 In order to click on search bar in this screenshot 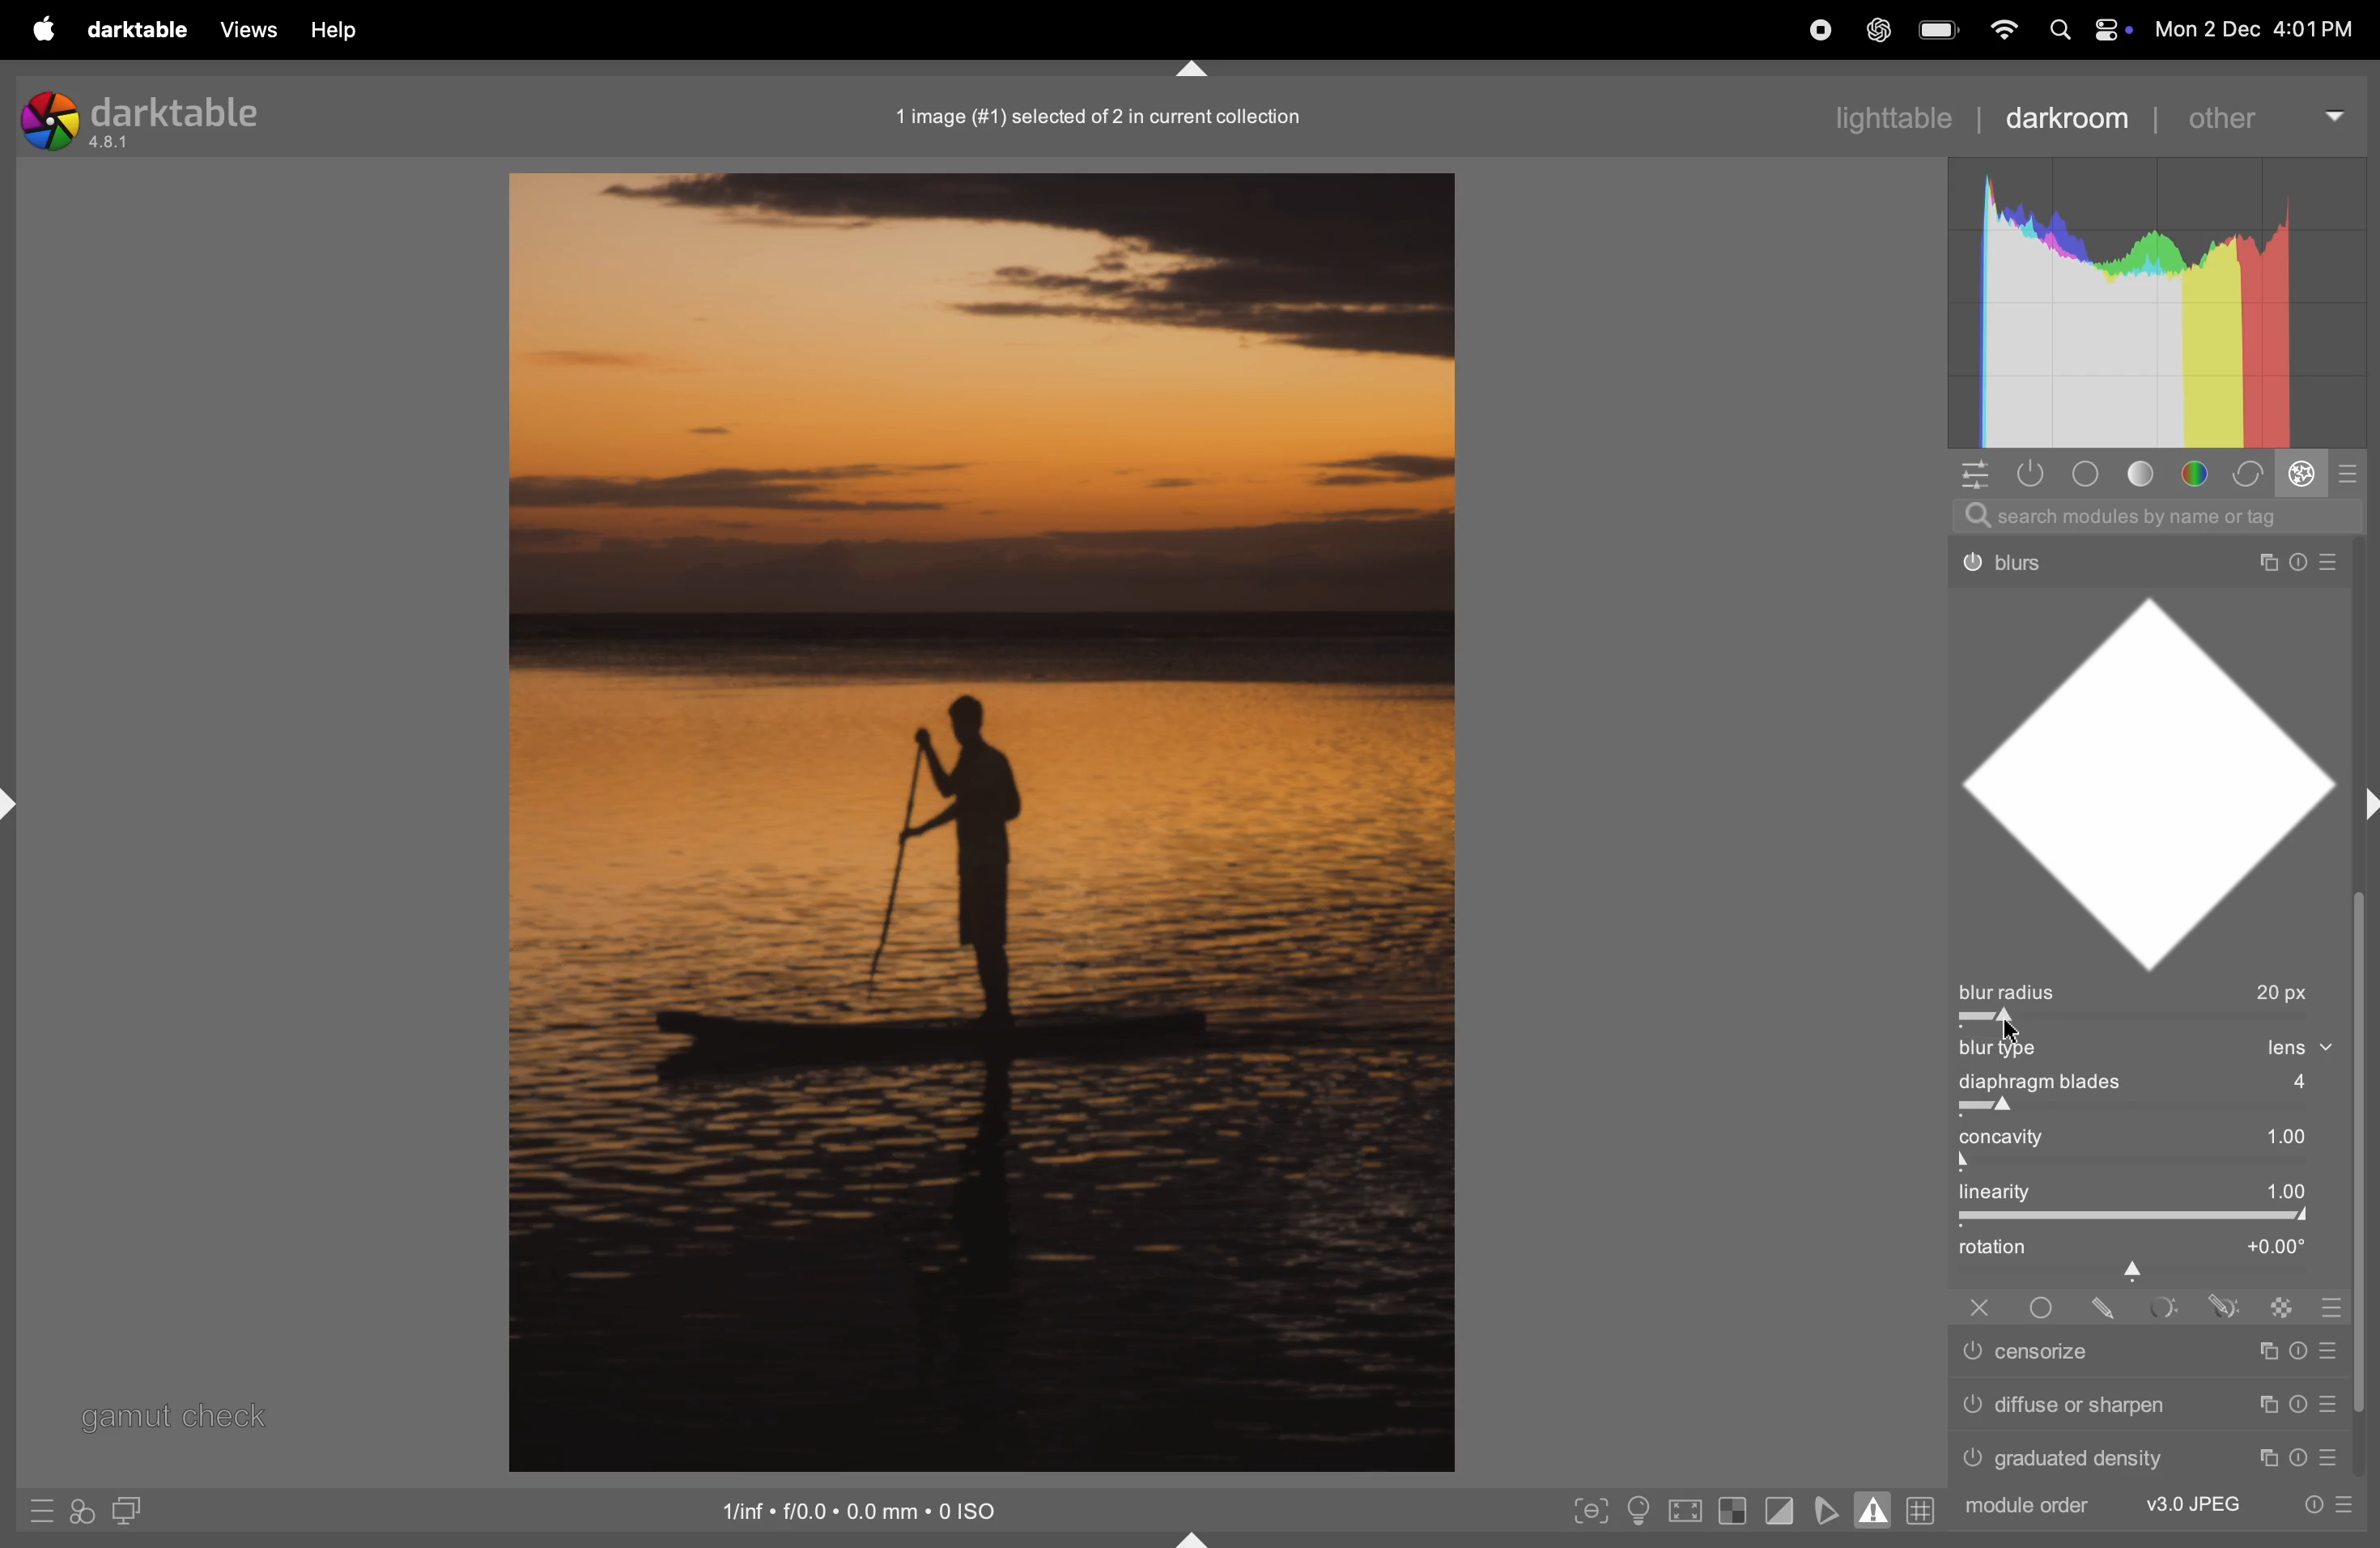, I will do `click(2163, 513)`.